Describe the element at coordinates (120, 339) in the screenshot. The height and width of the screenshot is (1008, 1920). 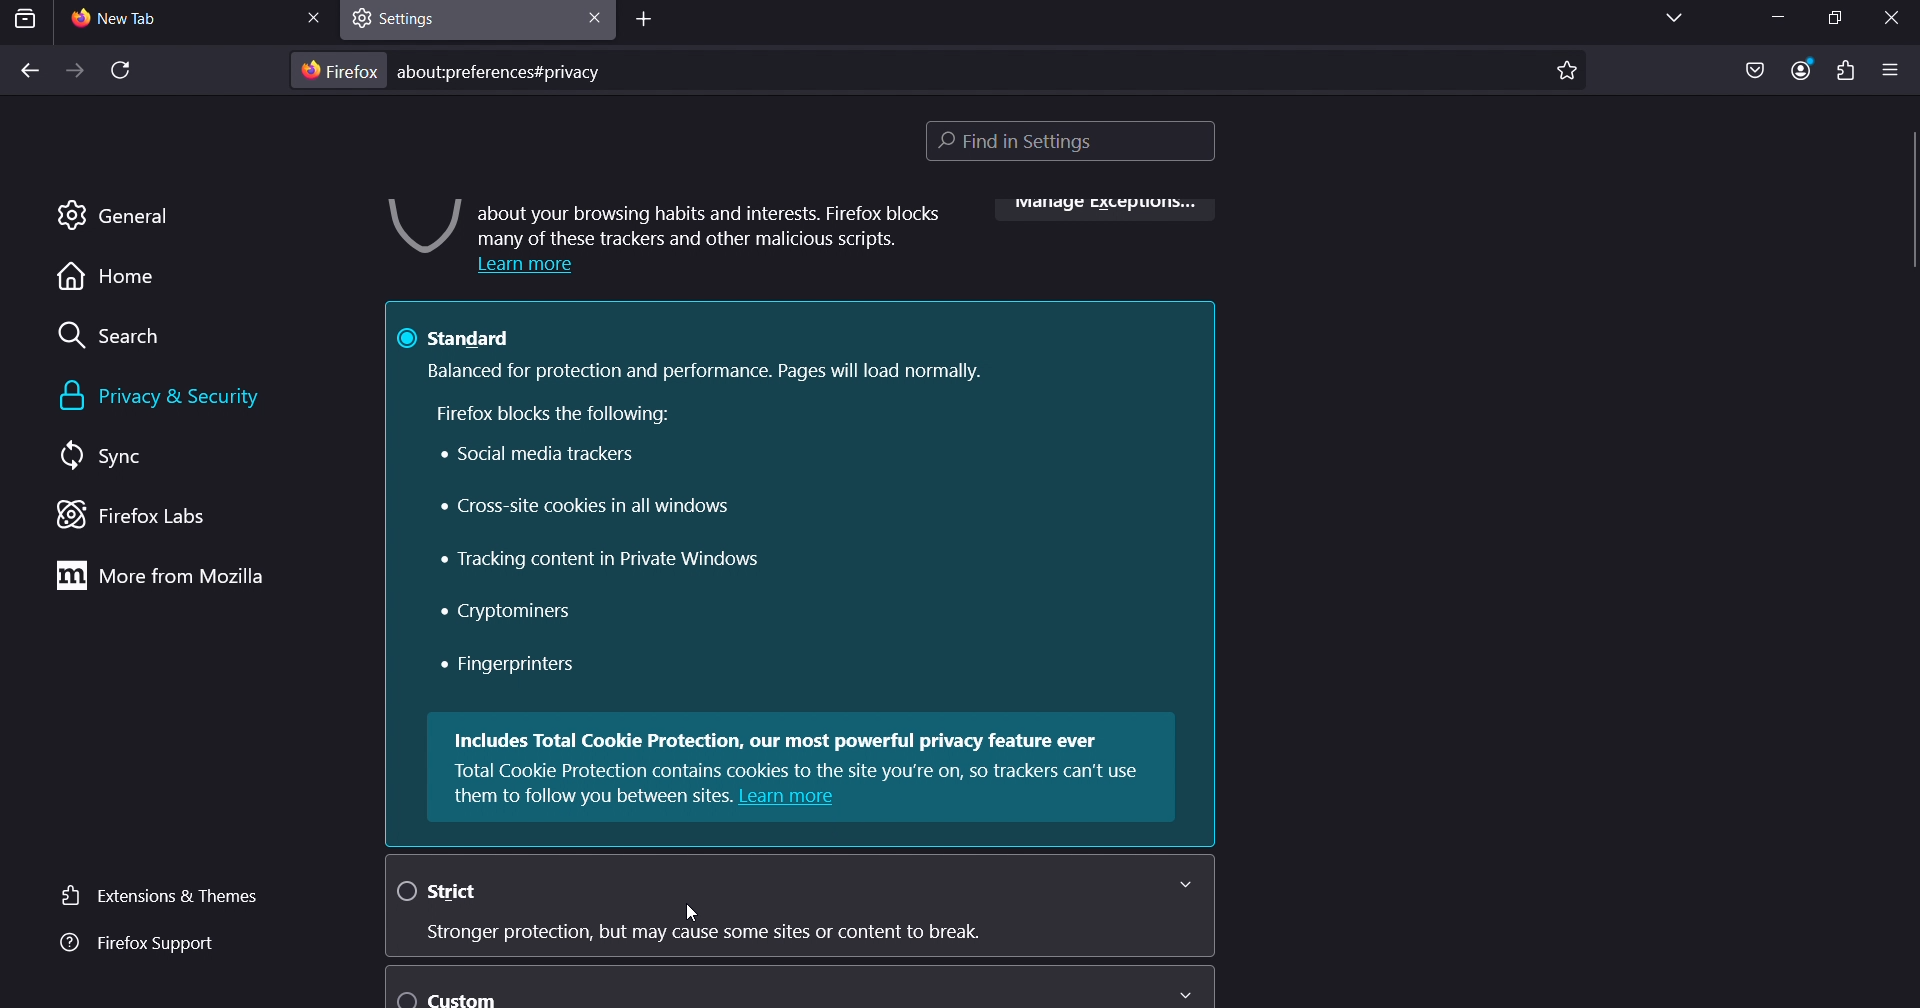
I see `search` at that location.